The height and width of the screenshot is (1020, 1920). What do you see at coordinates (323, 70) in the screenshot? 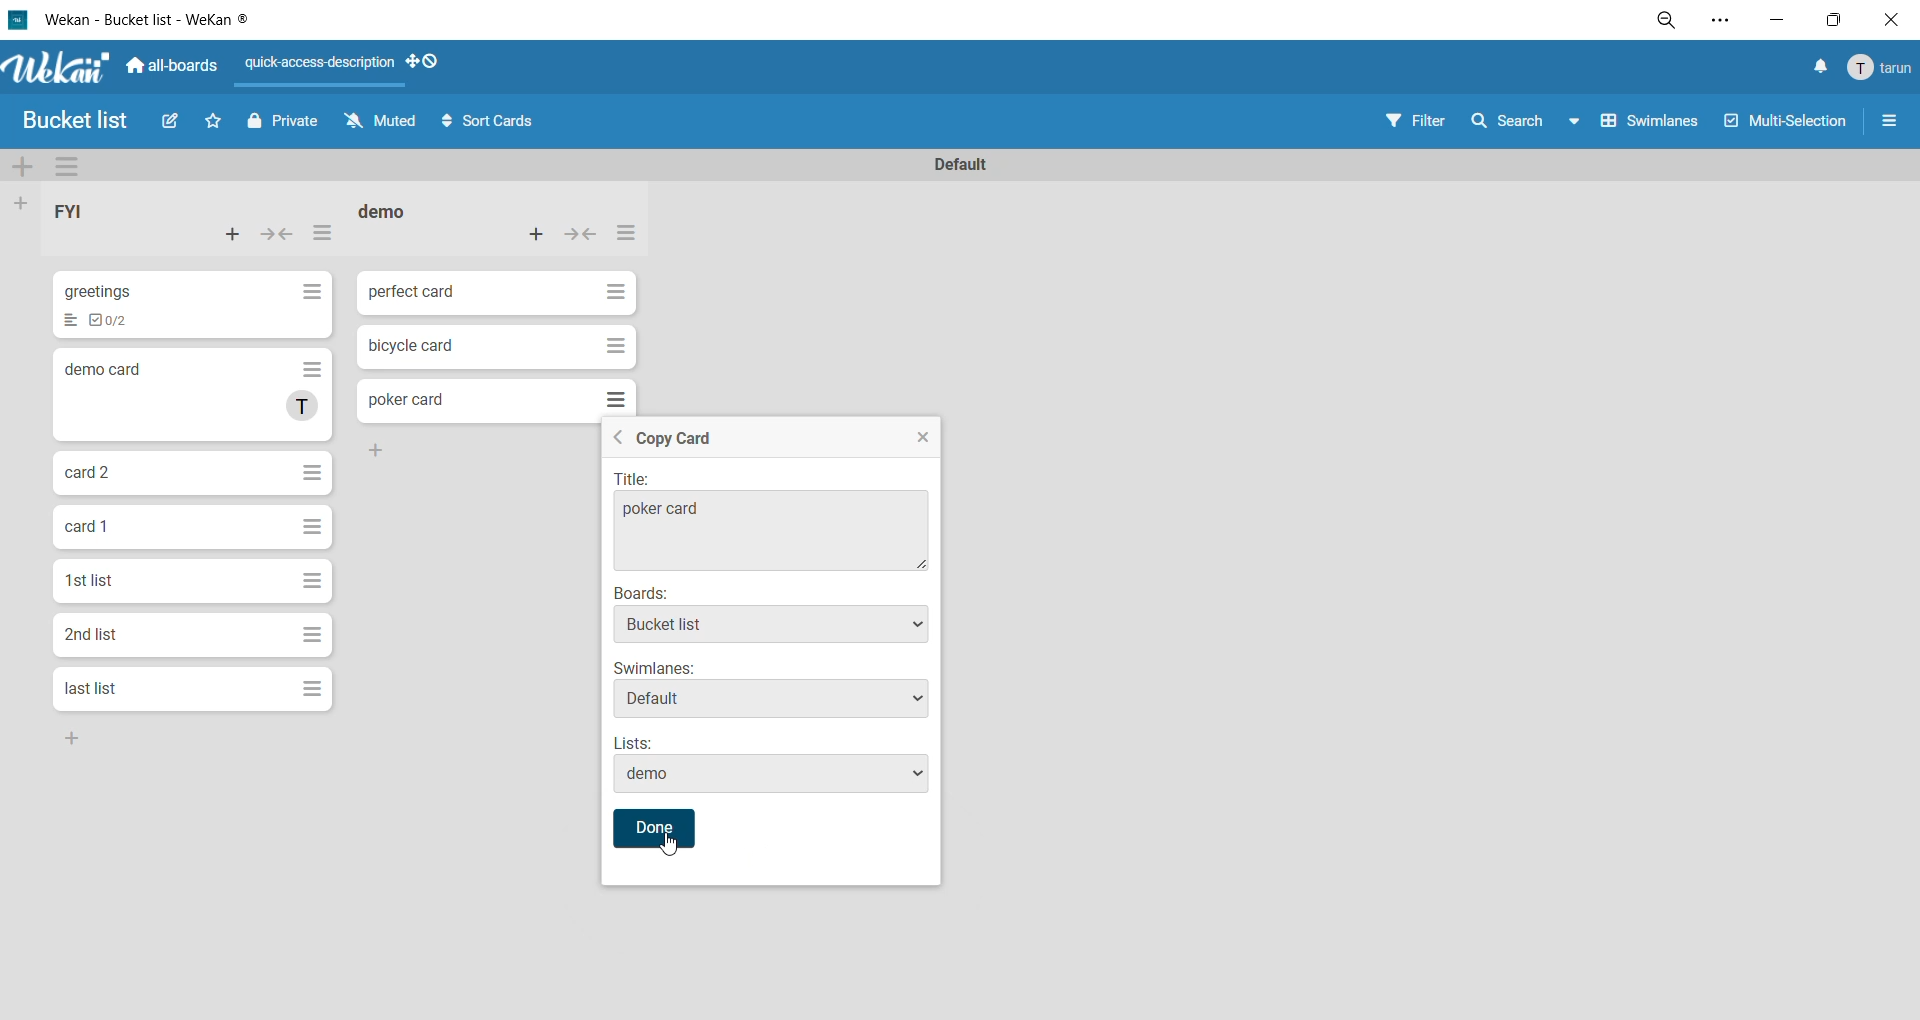
I see `quick access description` at bounding box center [323, 70].